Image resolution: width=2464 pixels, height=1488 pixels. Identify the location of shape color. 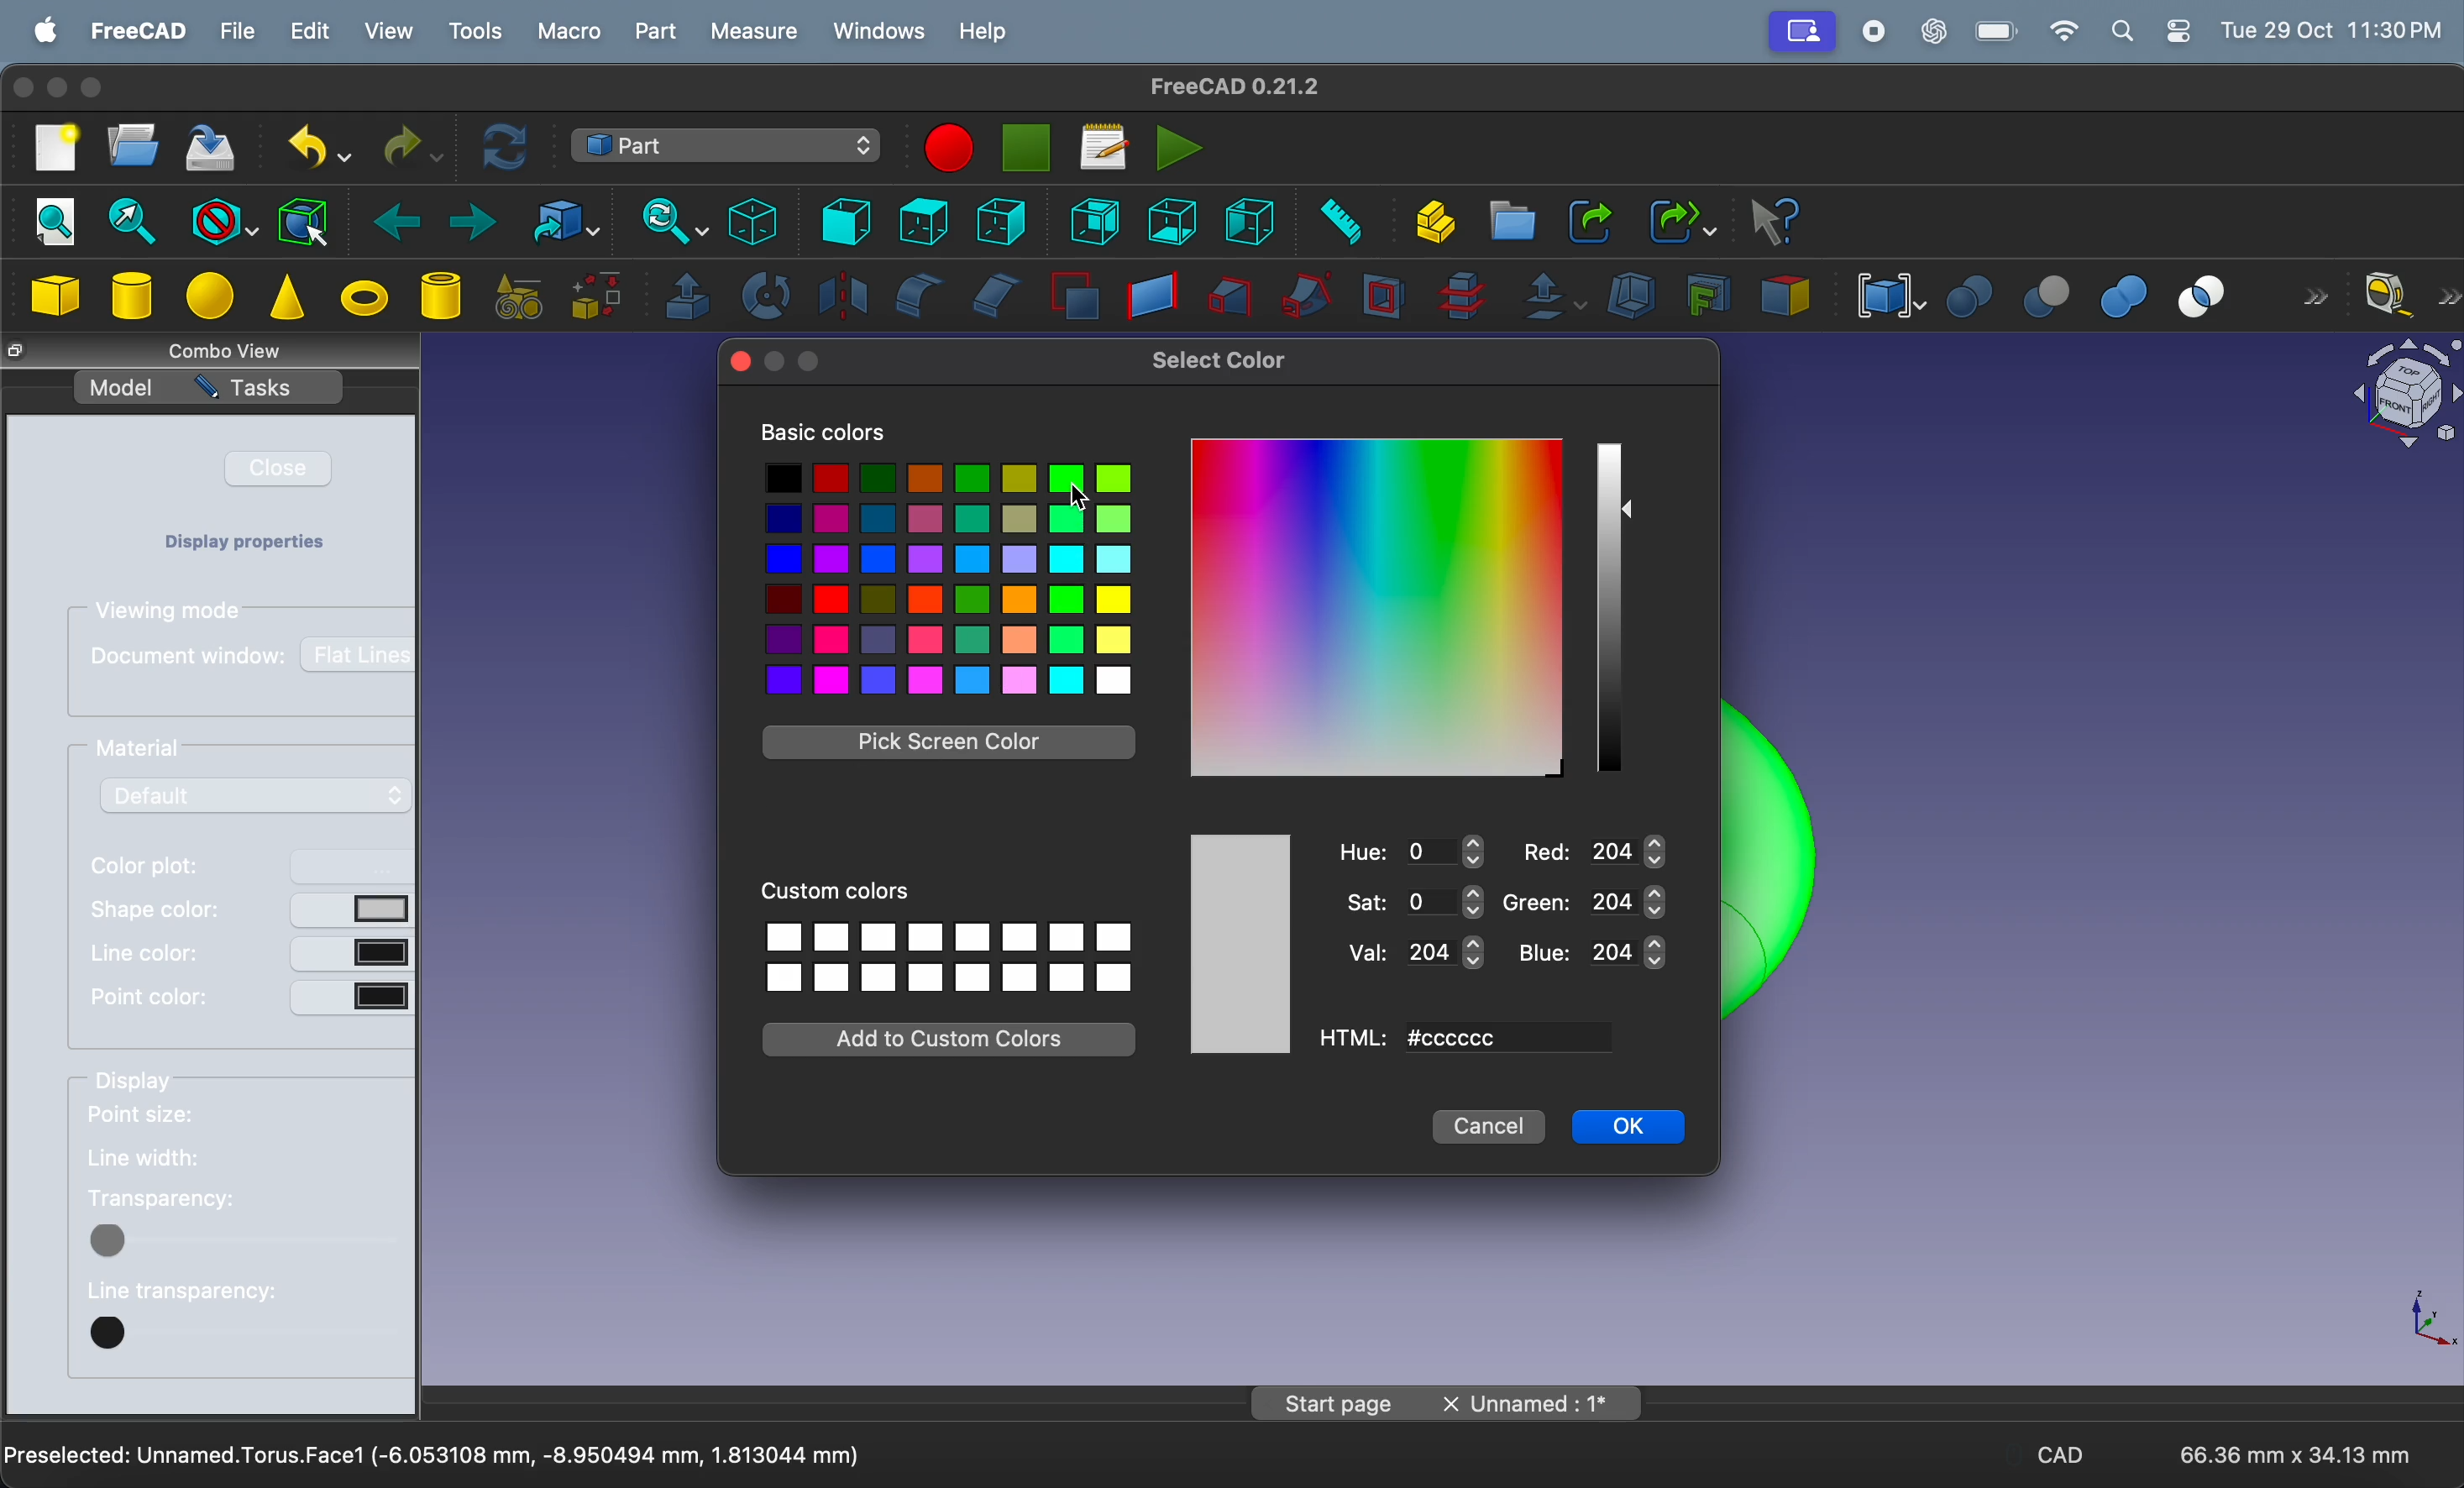
(155, 910).